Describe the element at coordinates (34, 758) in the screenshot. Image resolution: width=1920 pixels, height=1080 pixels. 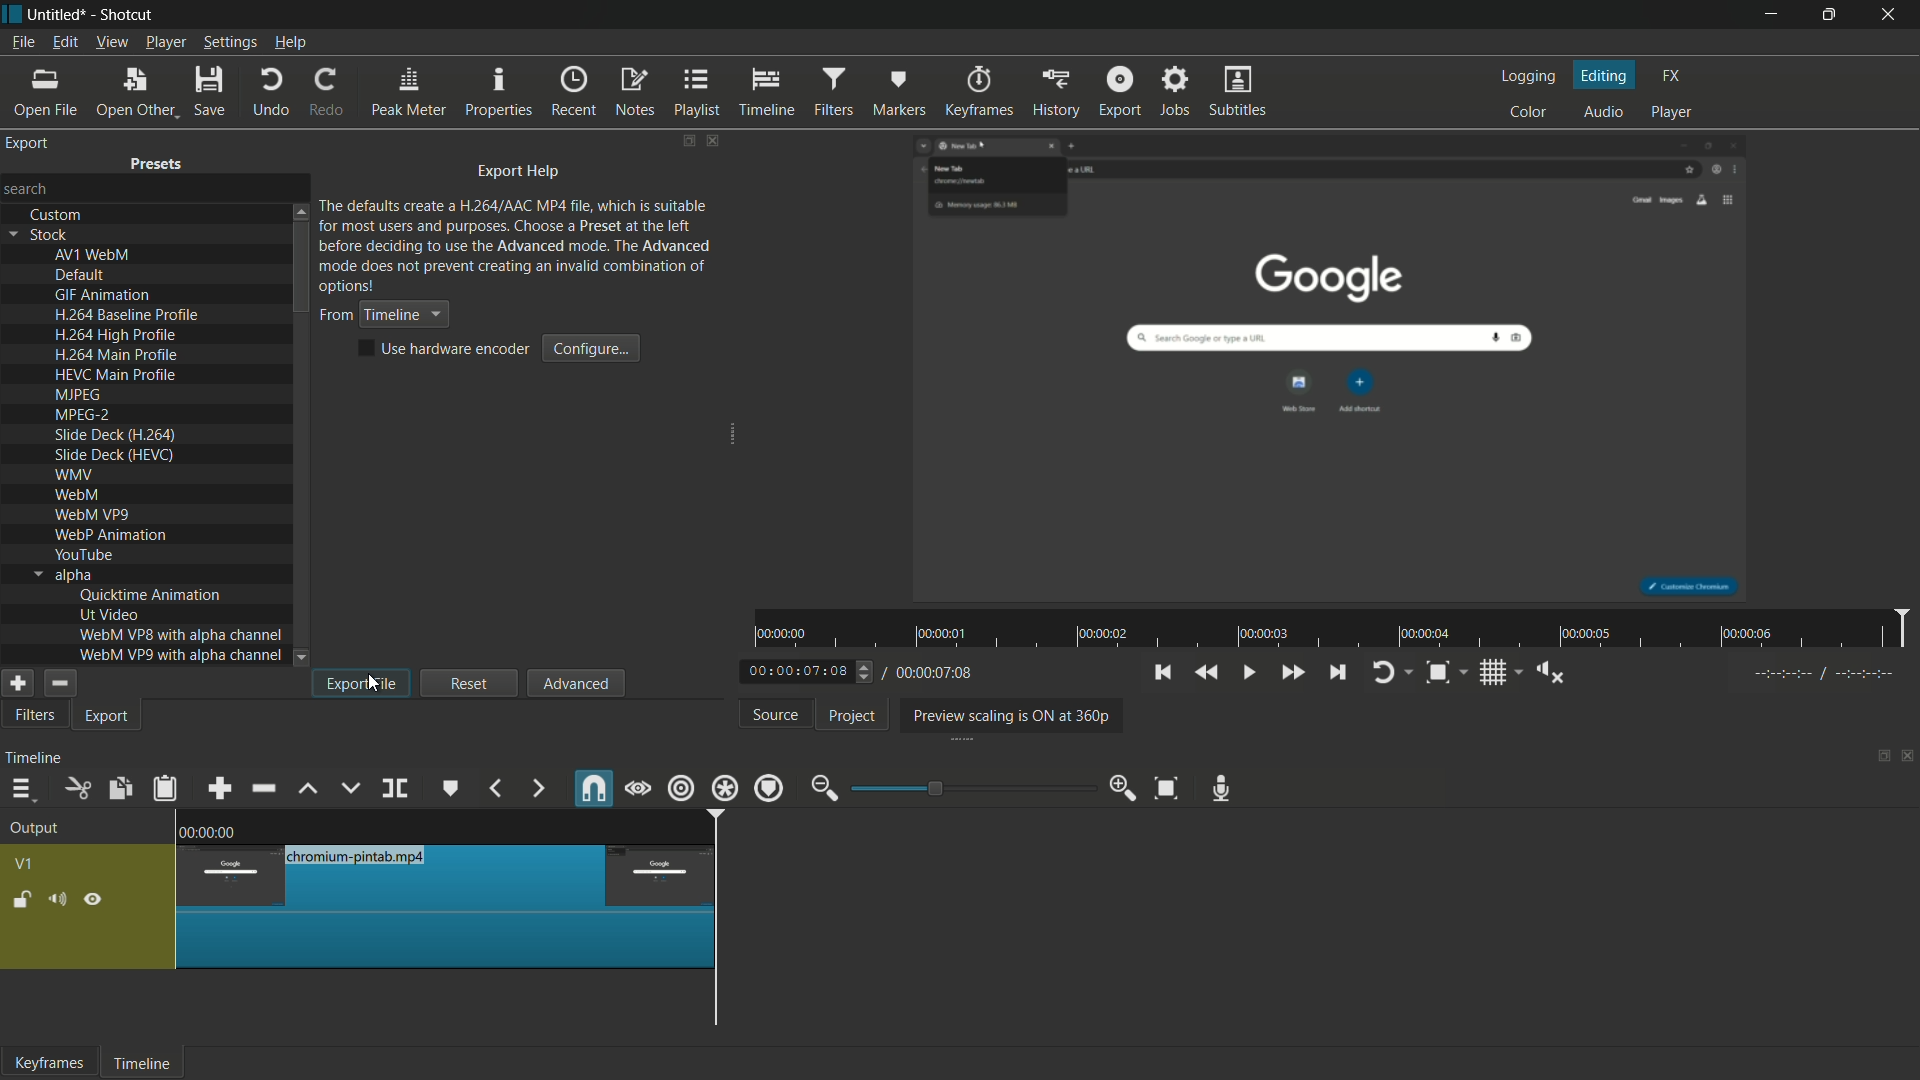
I see `timeline` at that location.